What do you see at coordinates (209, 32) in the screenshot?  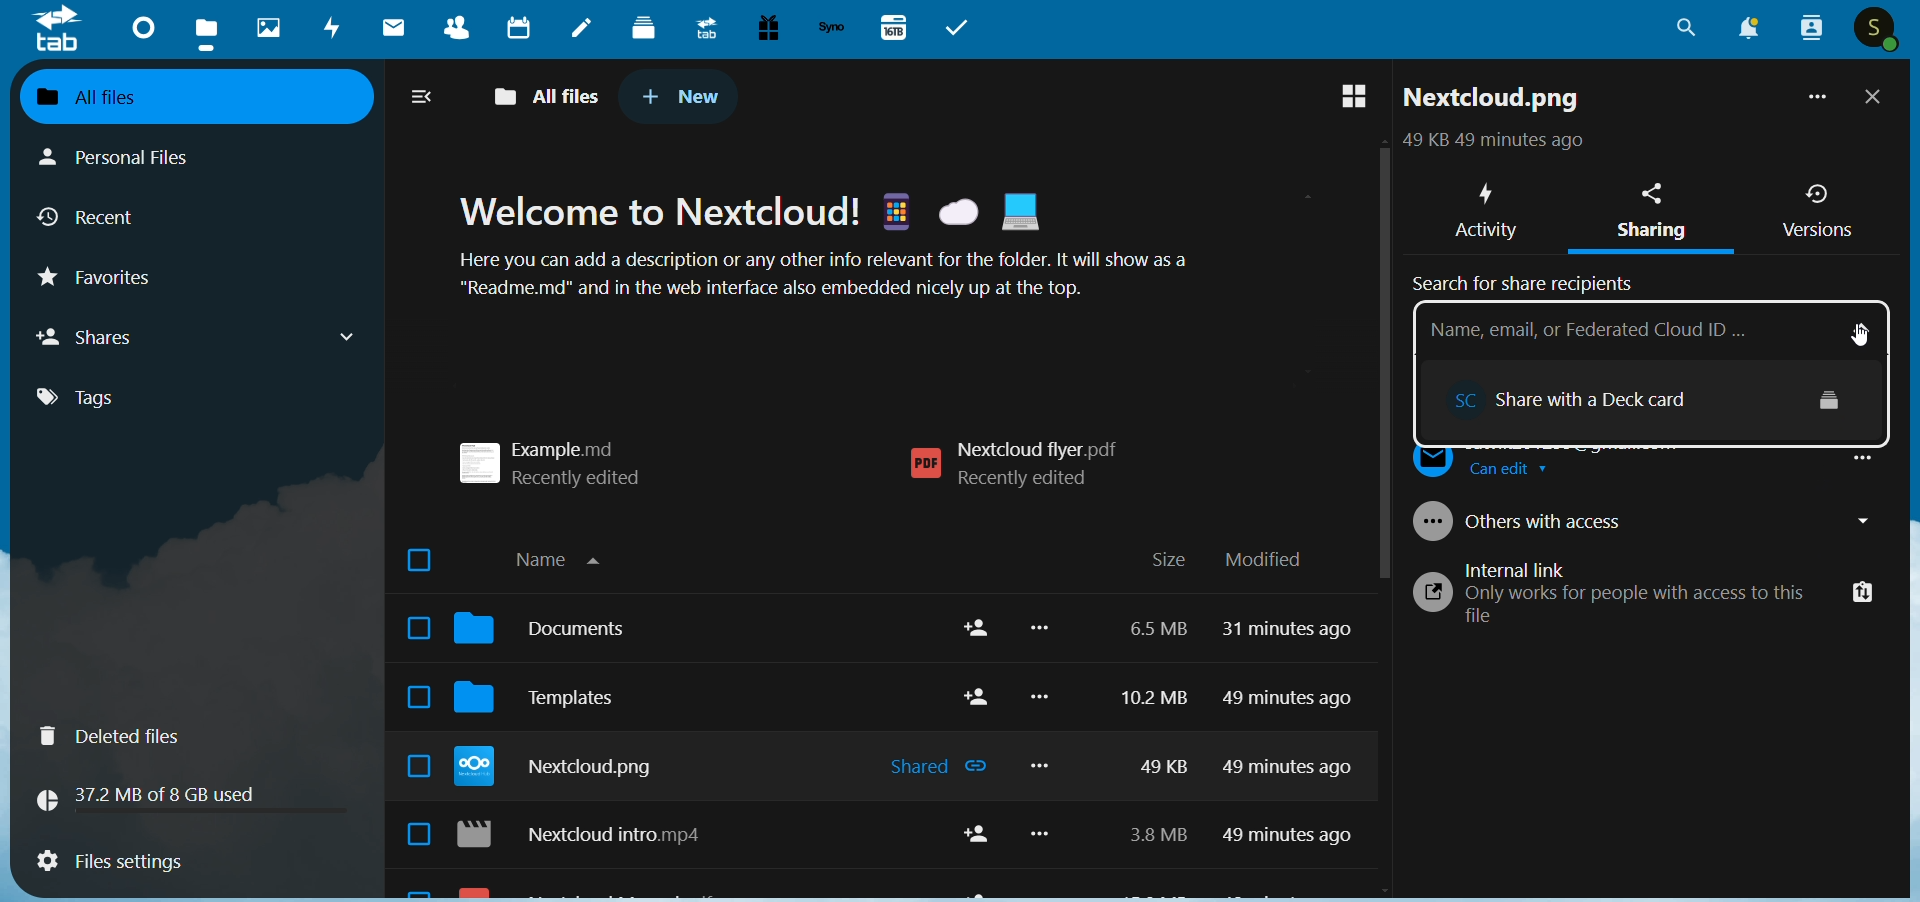 I see `files` at bounding box center [209, 32].